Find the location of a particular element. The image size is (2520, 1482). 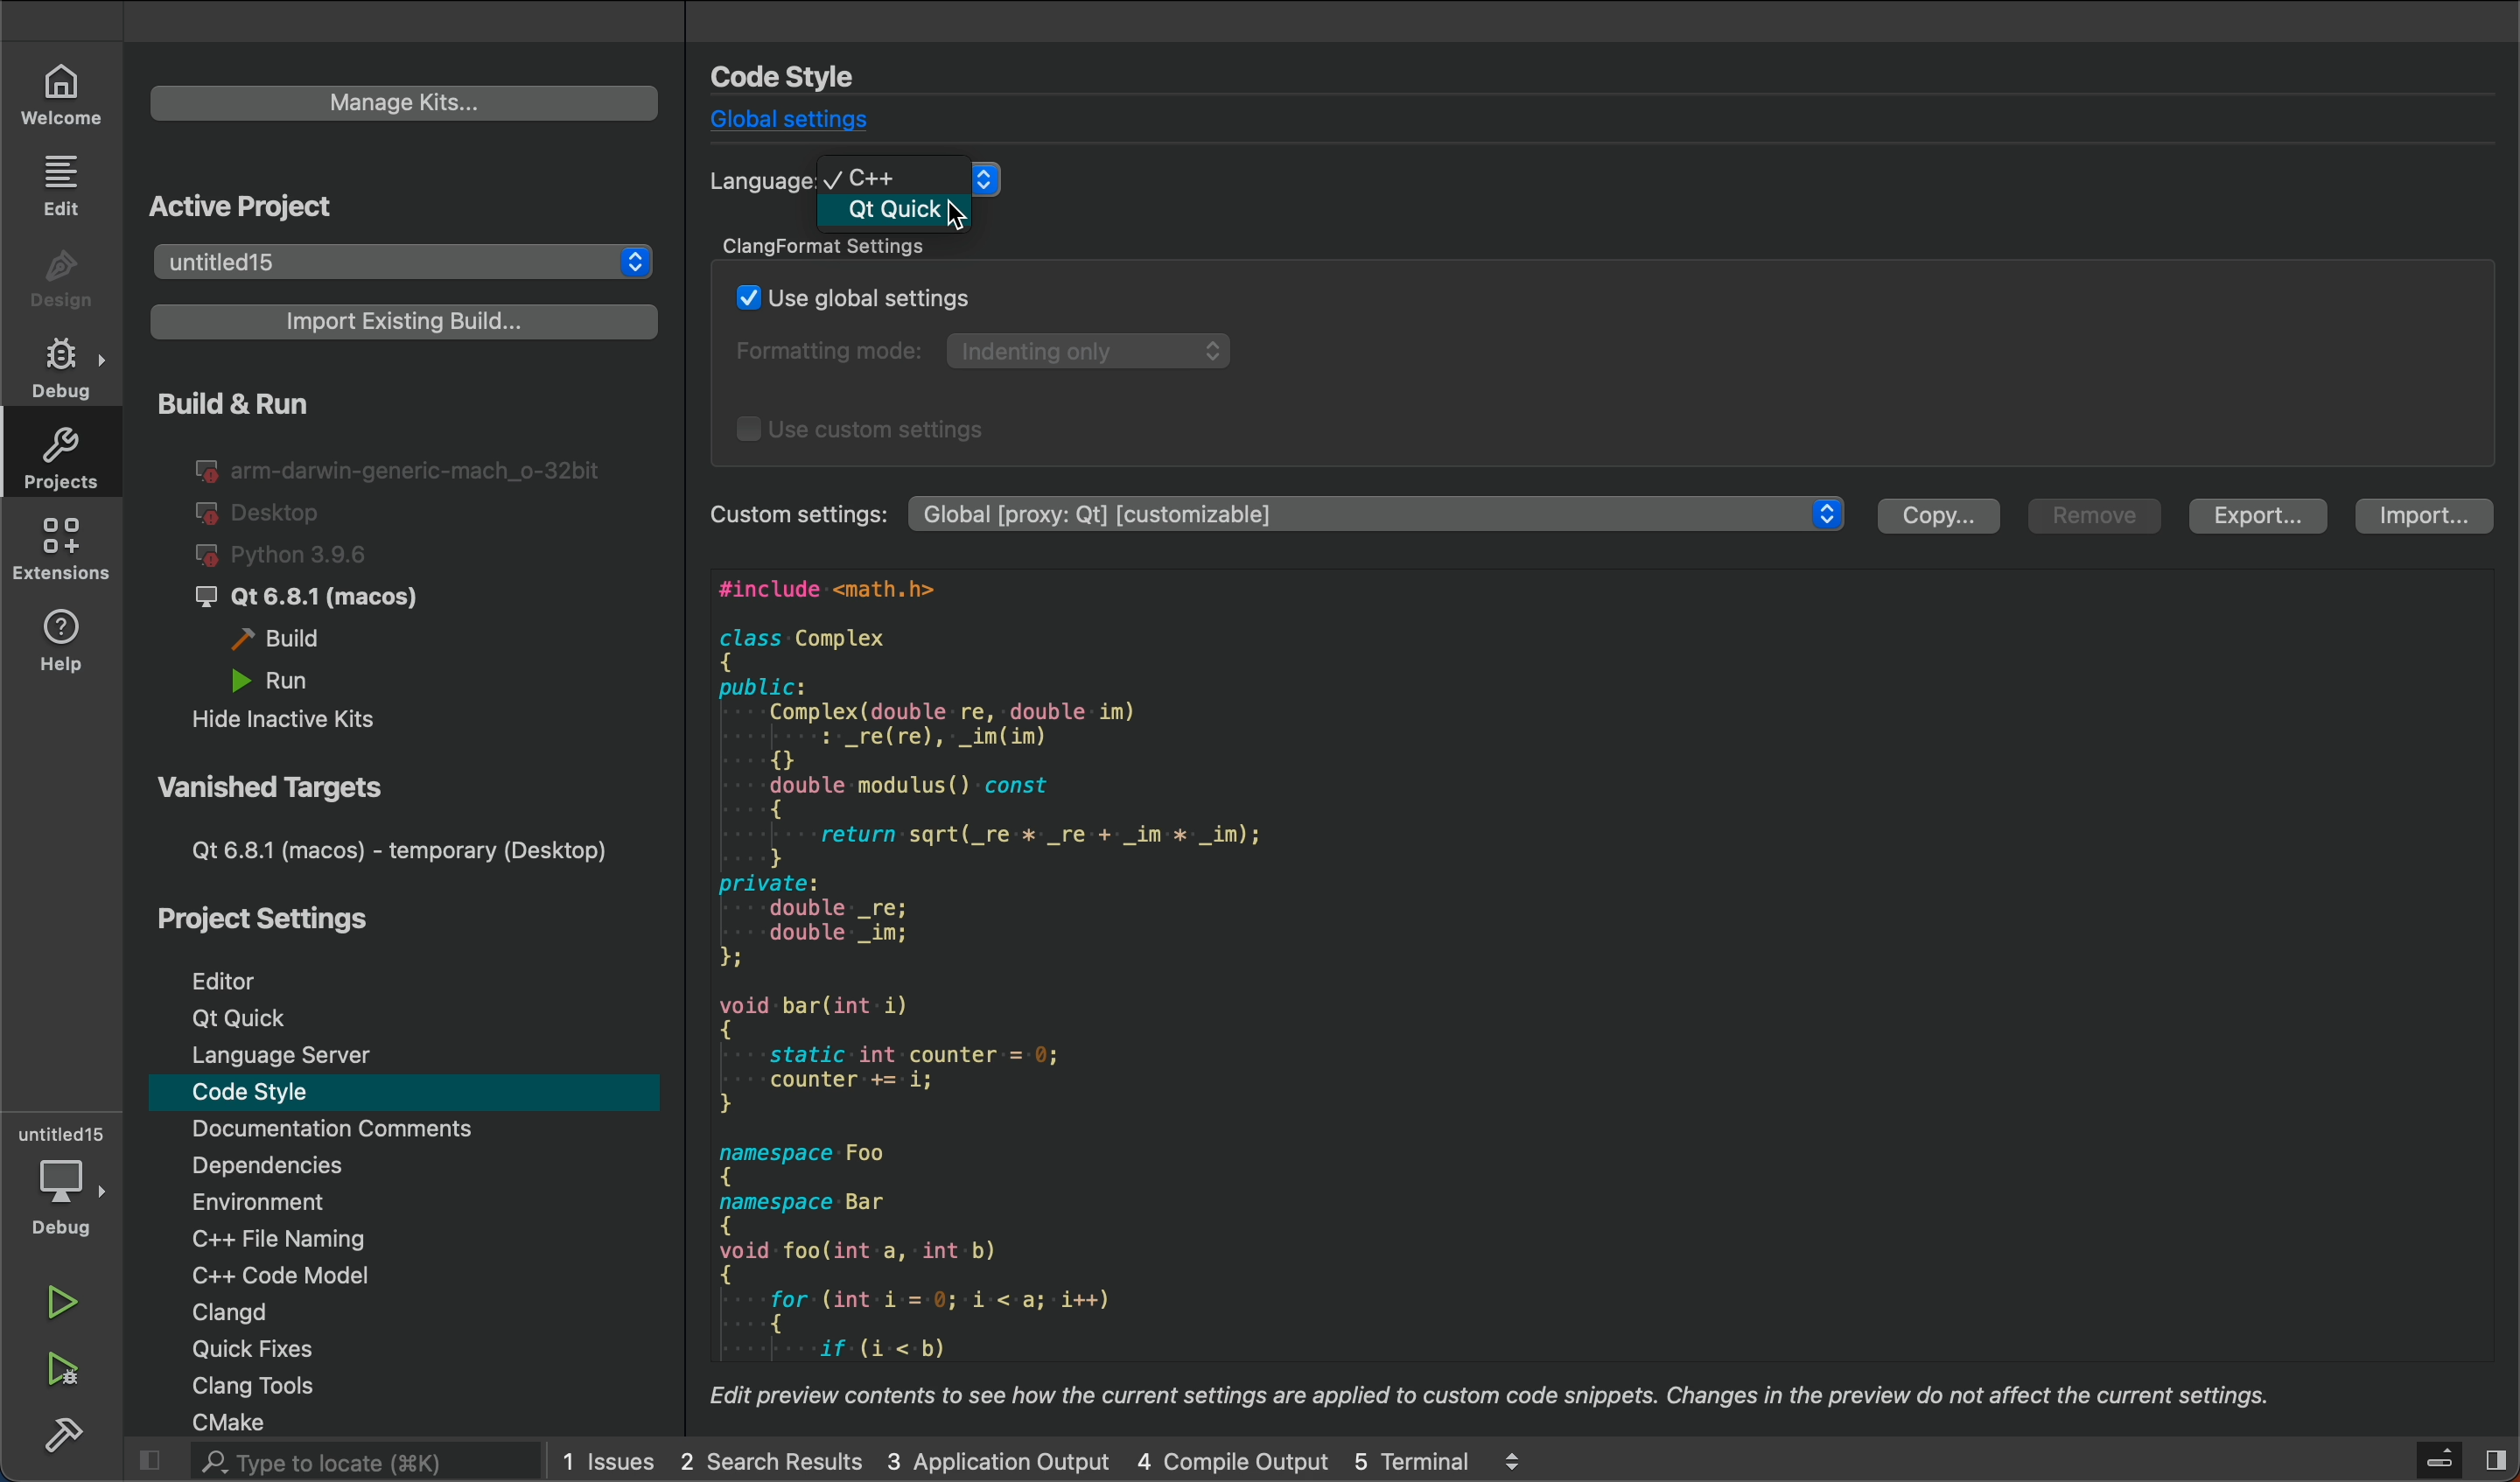

clanged is located at coordinates (309, 1312).